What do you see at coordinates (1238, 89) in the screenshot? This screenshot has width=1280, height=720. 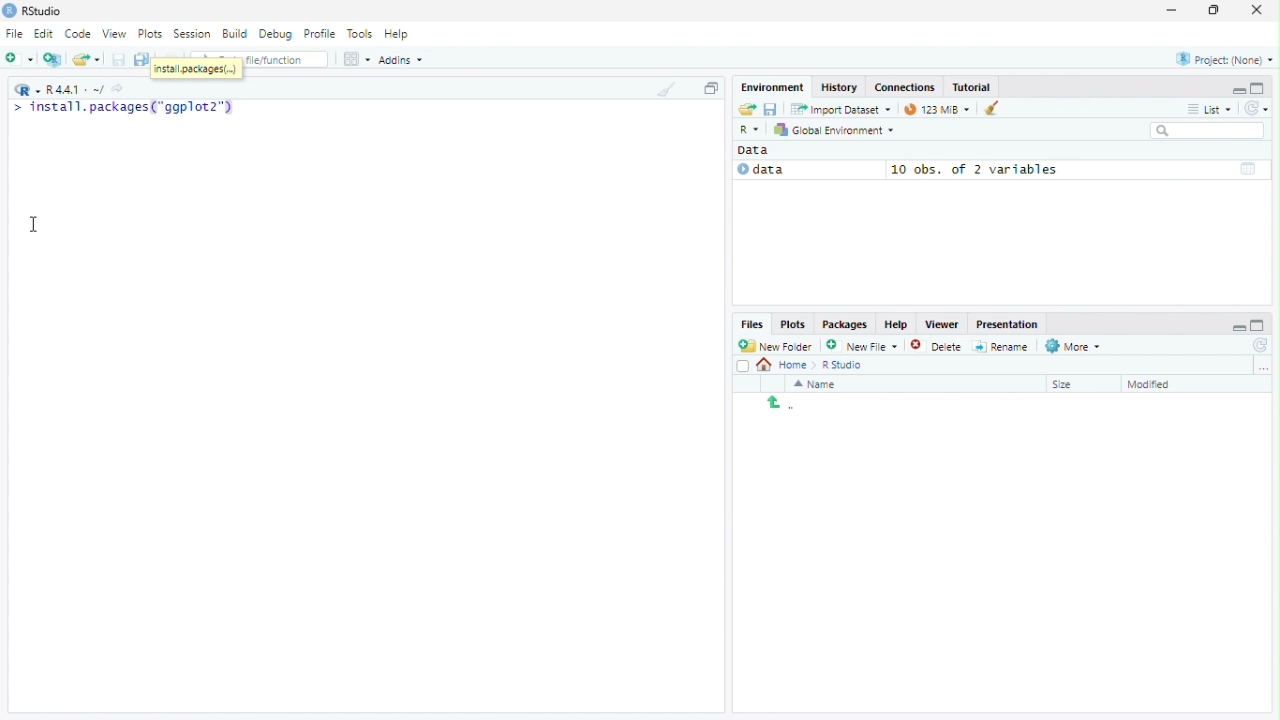 I see `minimize` at bounding box center [1238, 89].